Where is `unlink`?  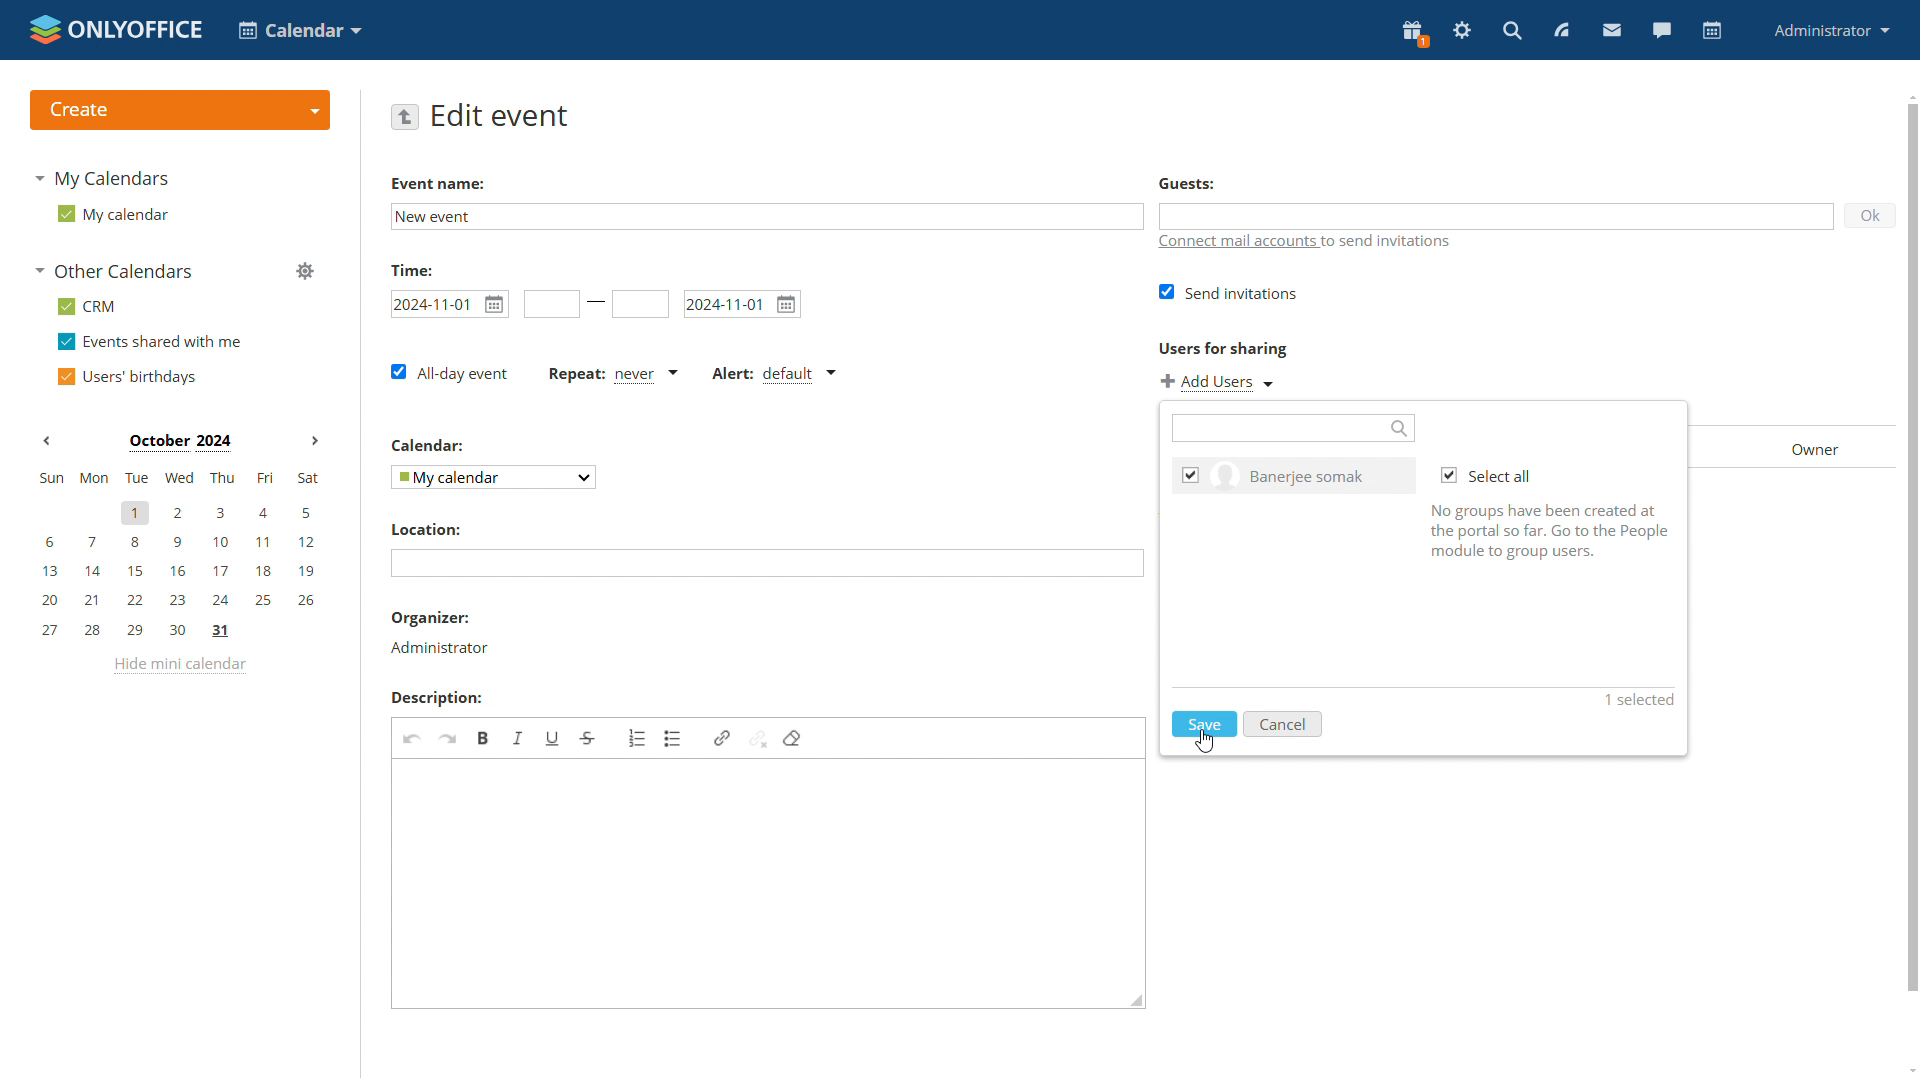 unlink is located at coordinates (757, 739).